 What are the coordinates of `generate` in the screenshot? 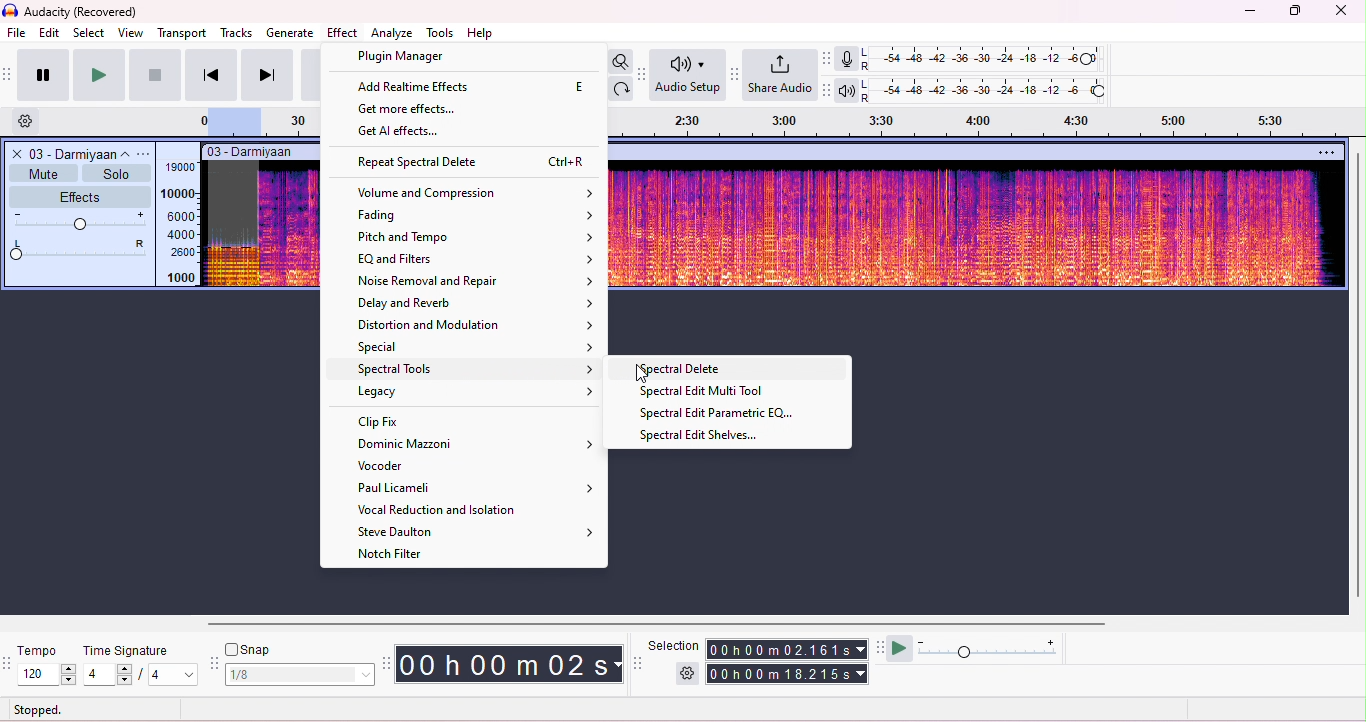 It's located at (291, 33).